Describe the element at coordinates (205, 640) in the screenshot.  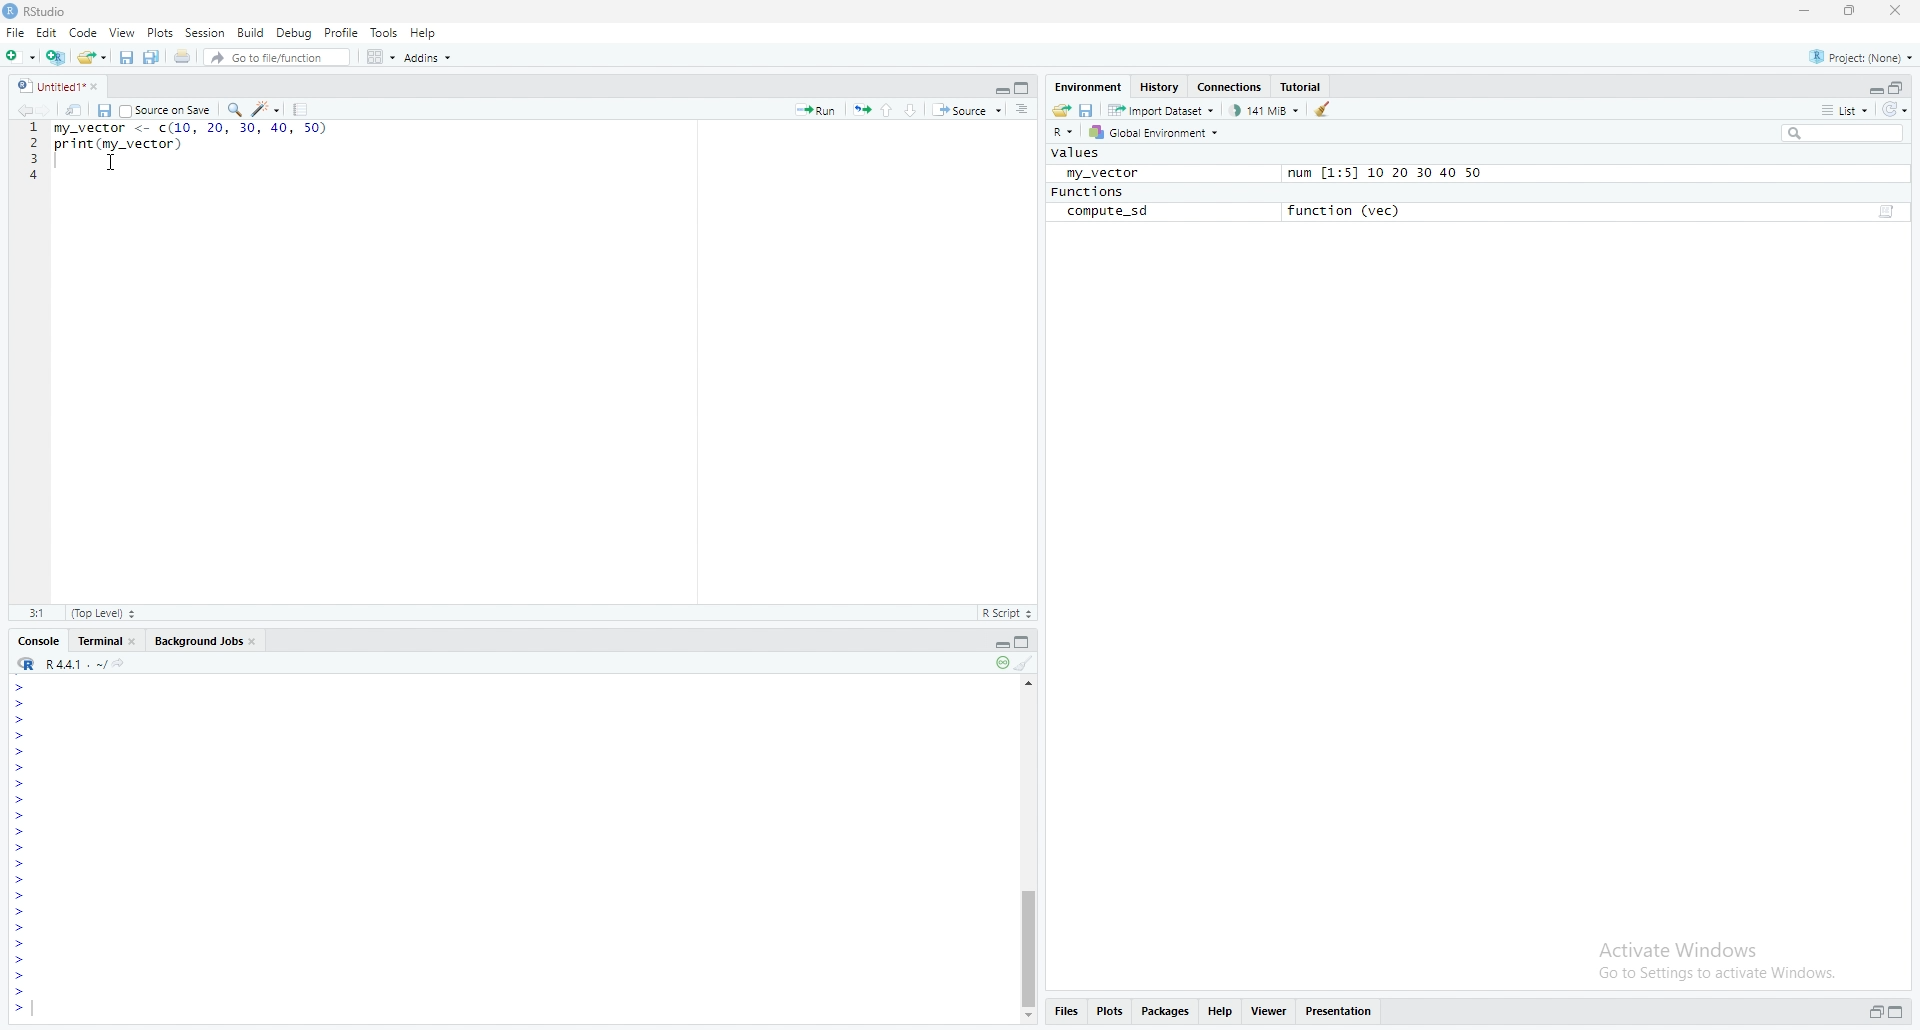
I see `Background Jobs` at that location.